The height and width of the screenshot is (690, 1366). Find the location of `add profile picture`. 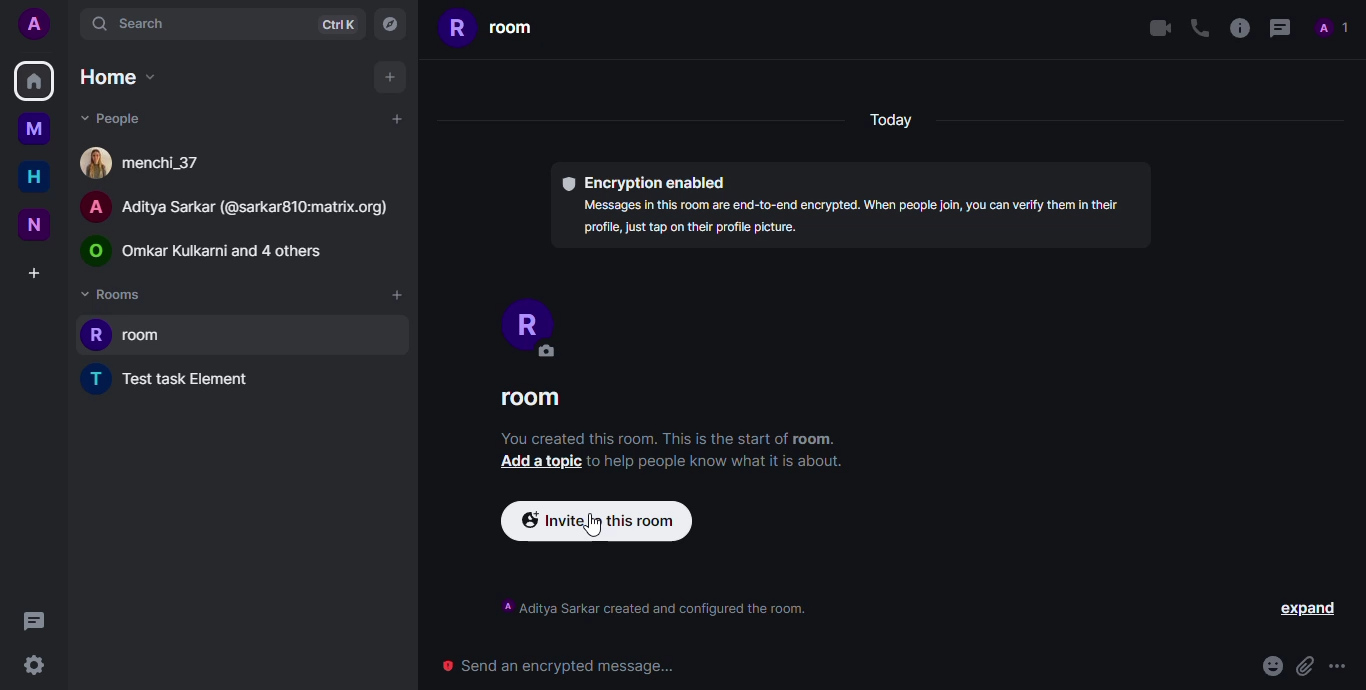

add profile picture is located at coordinates (38, 24).